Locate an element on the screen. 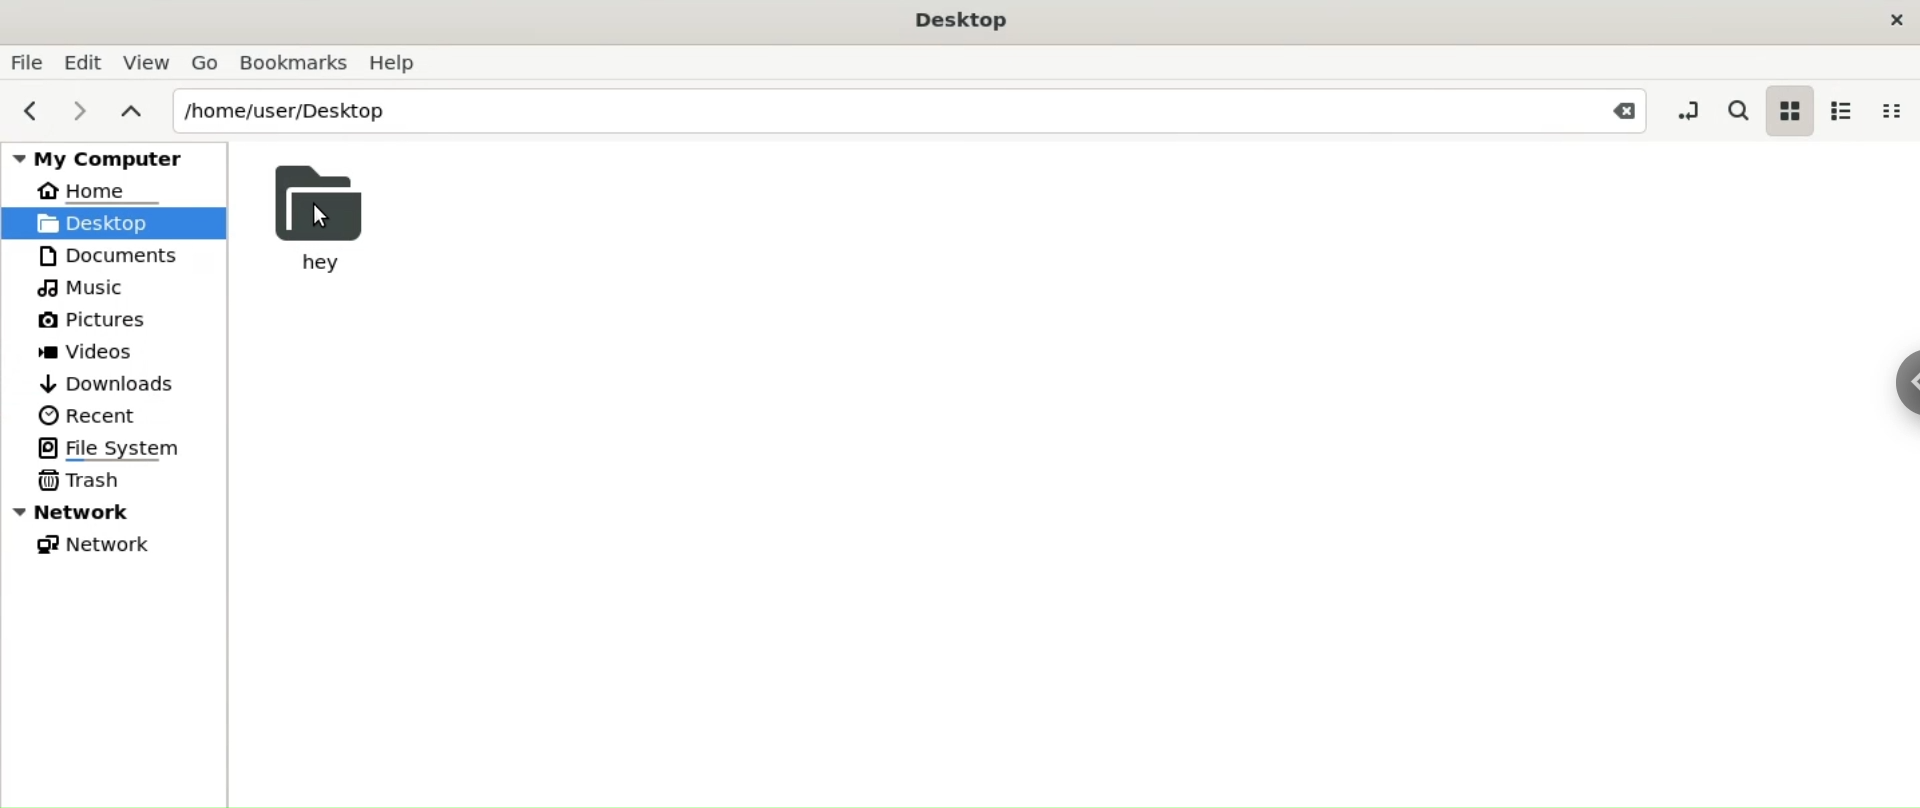 This screenshot has height=808, width=1920. /home/user/Desktop is located at coordinates (862, 112).